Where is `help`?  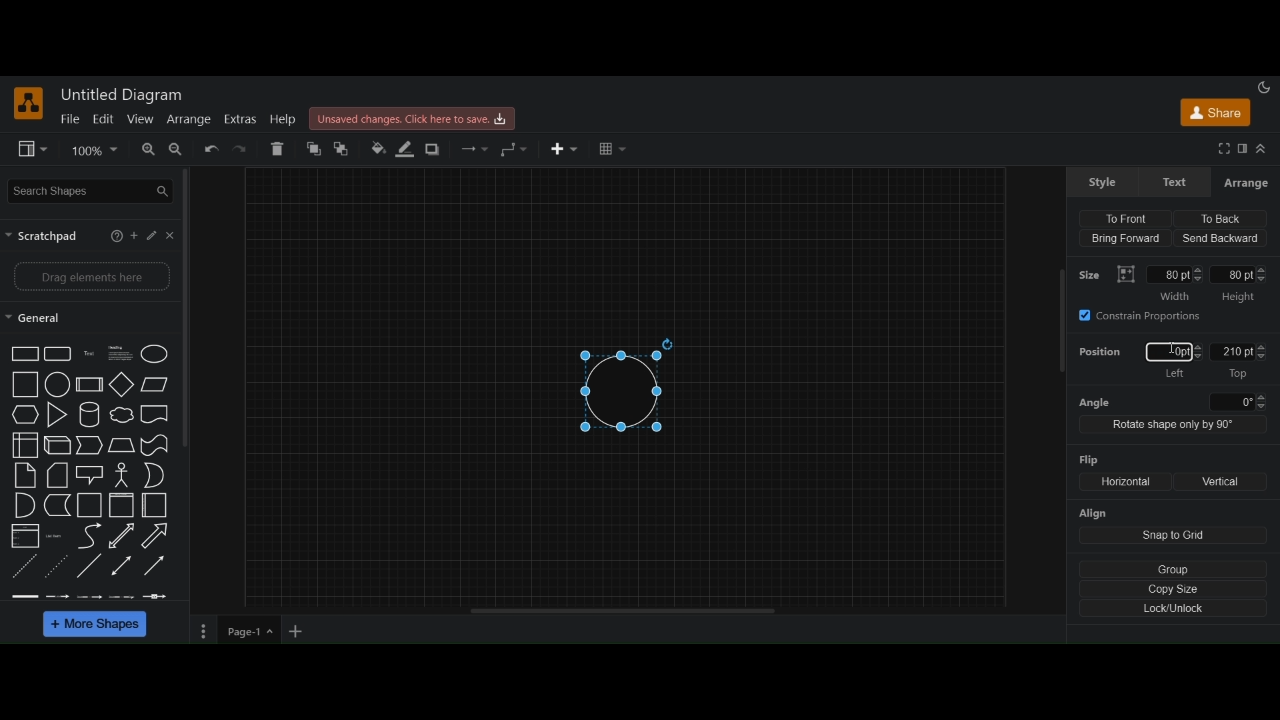
help is located at coordinates (154, 235).